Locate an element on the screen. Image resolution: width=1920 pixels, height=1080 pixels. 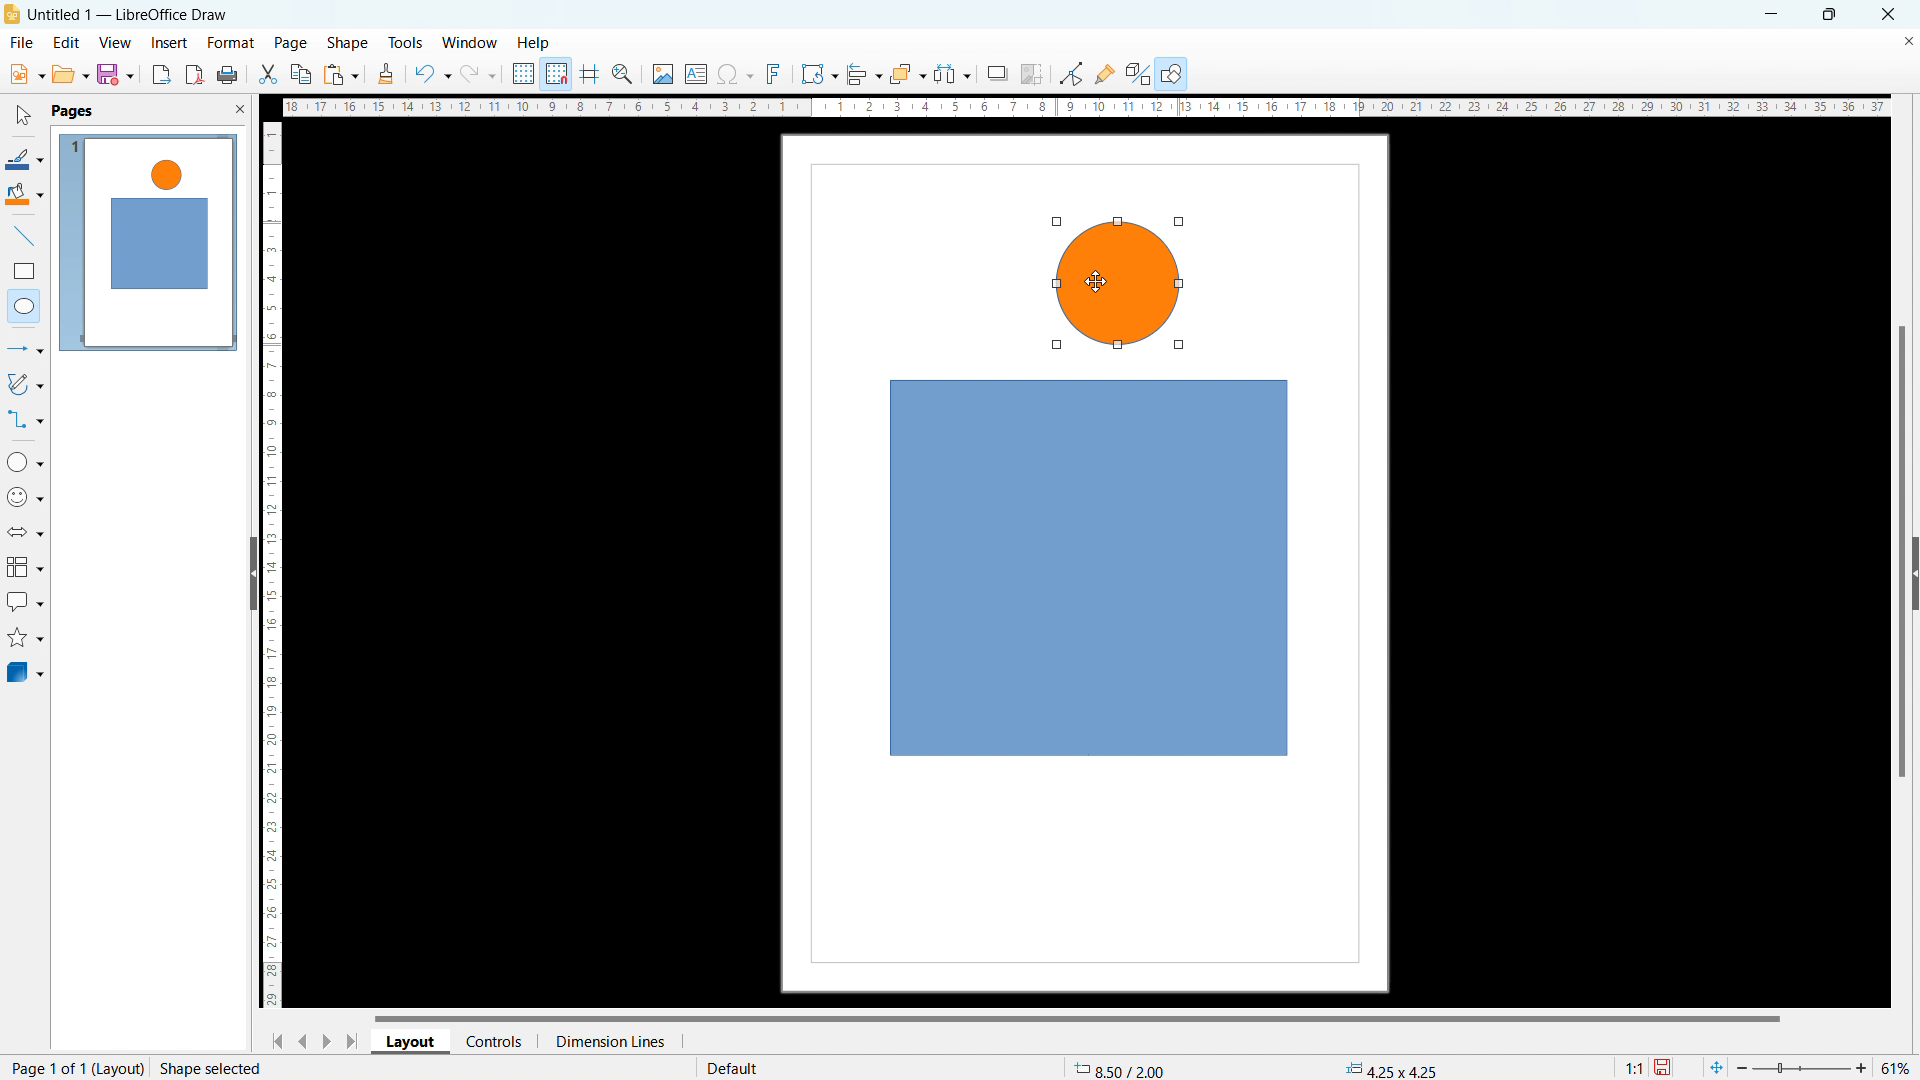
export is located at coordinates (162, 74).